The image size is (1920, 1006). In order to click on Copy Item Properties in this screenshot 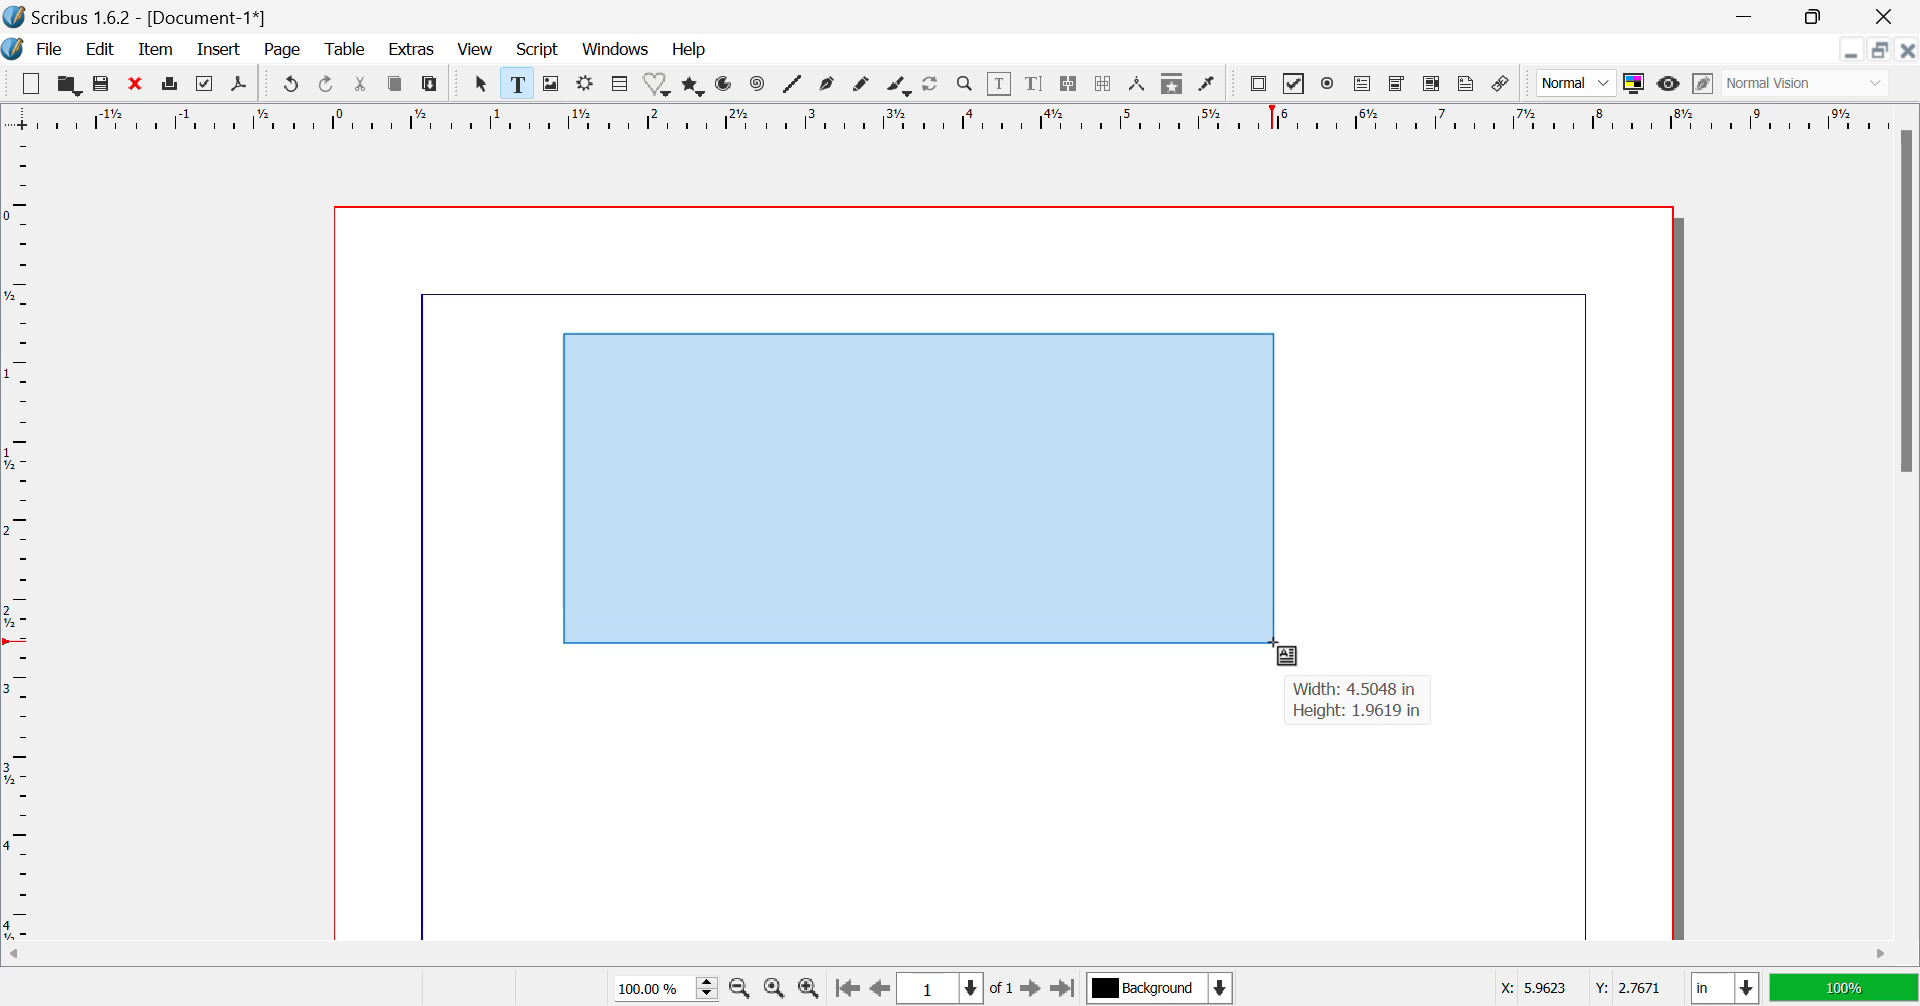, I will do `click(1175, 85)`.